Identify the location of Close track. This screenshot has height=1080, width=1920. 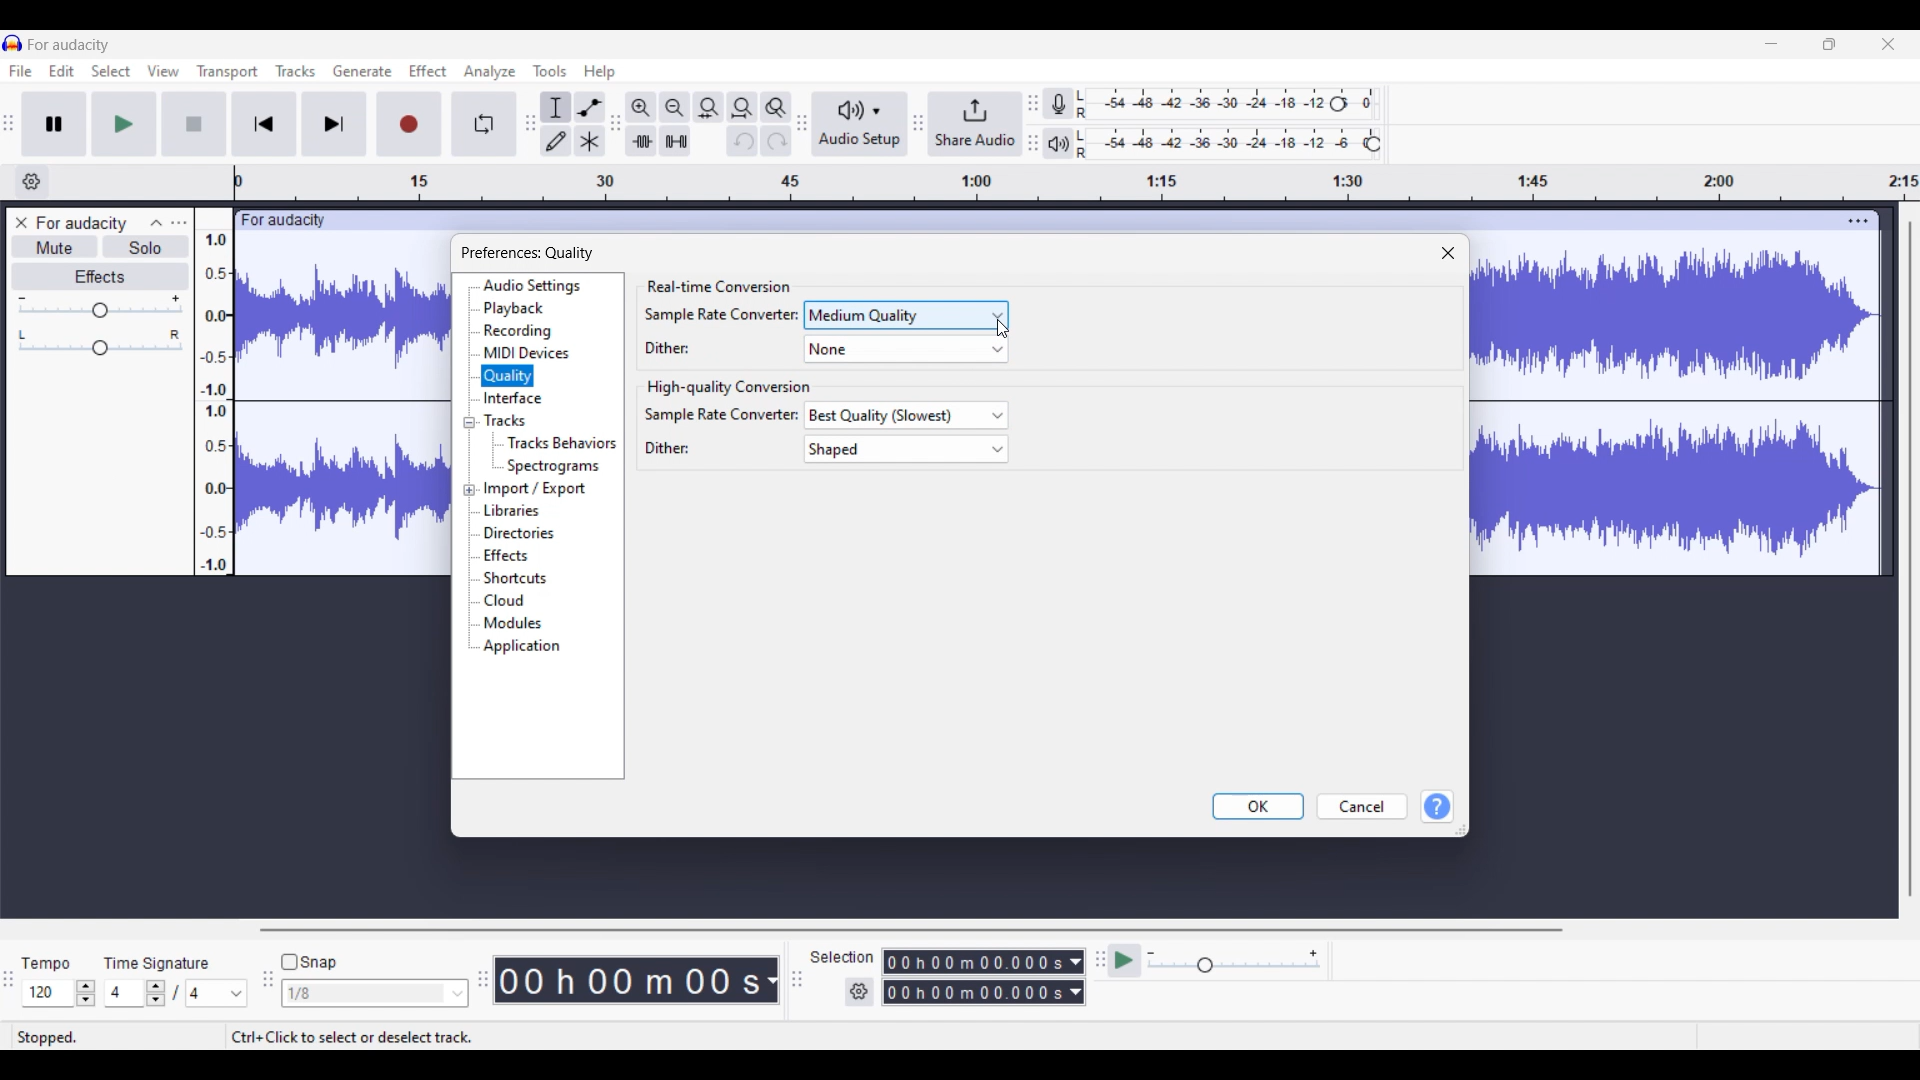
(21, 223).